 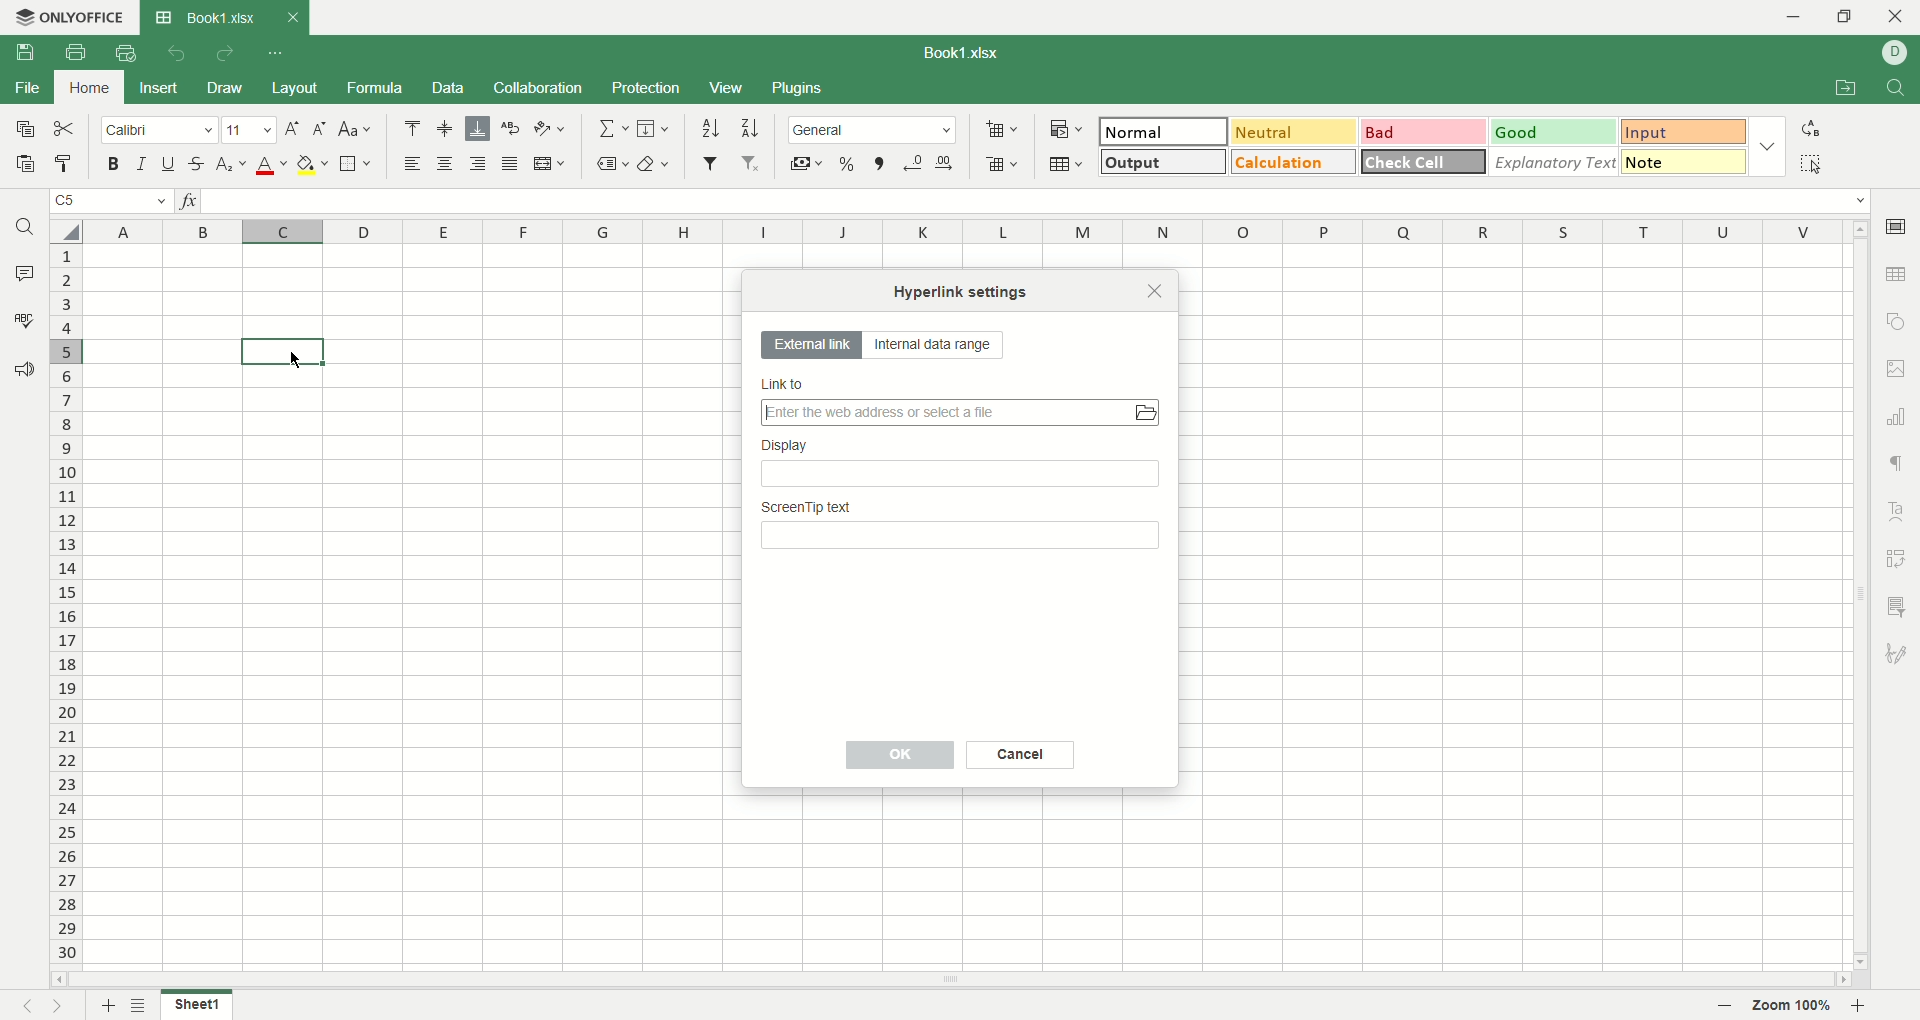 I want to click on fill, so click(x=653, y=130).